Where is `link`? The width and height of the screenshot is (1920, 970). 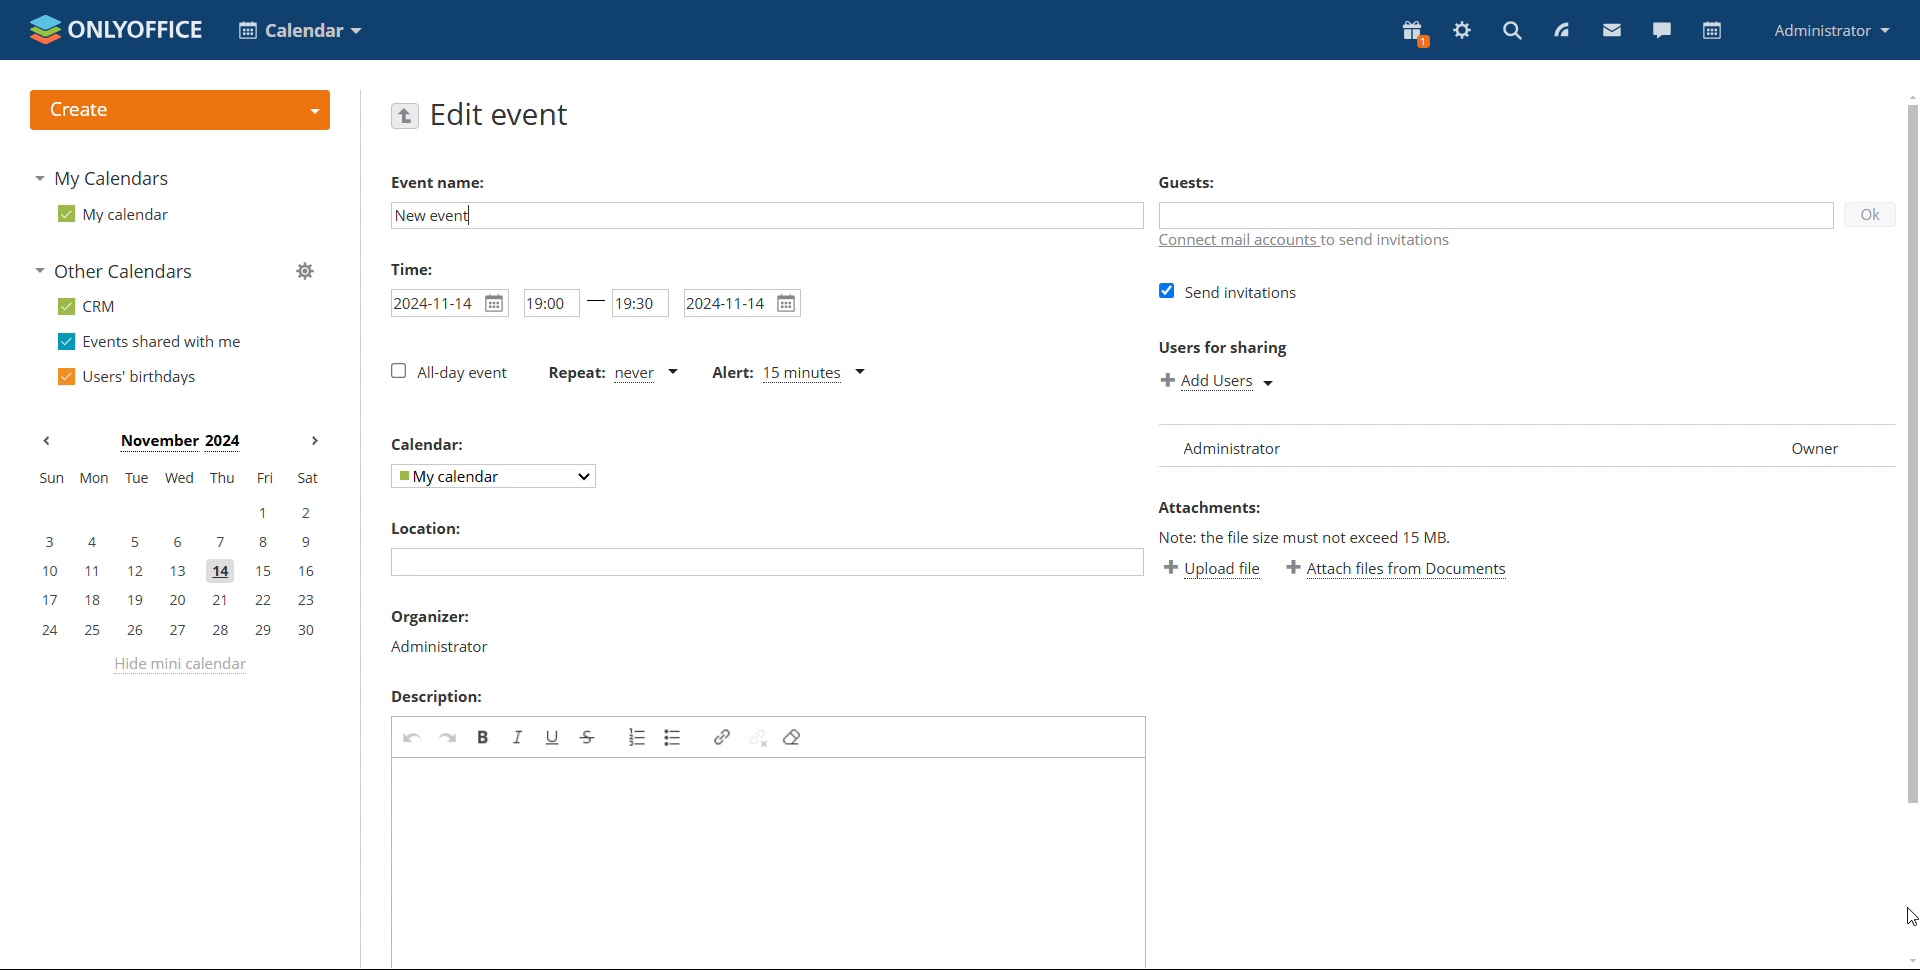 link is located at coordinates (722, 736).